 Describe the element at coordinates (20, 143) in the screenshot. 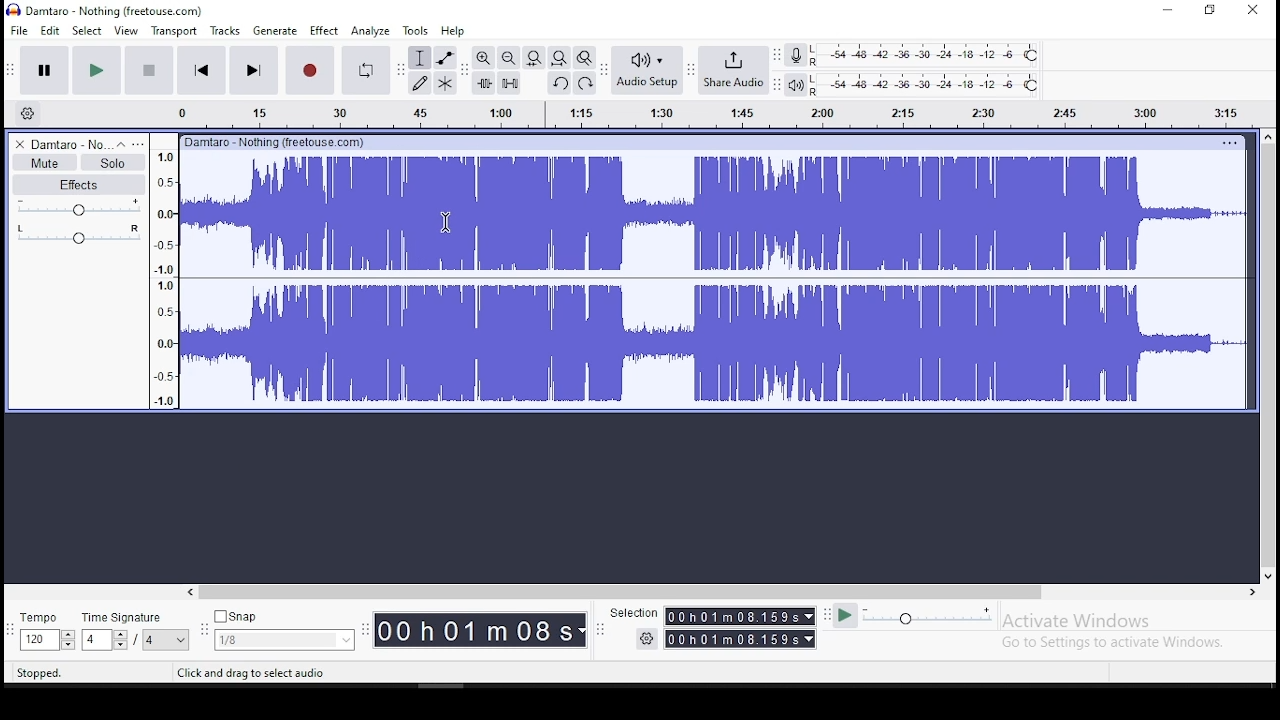

I see `delete track` at that location.